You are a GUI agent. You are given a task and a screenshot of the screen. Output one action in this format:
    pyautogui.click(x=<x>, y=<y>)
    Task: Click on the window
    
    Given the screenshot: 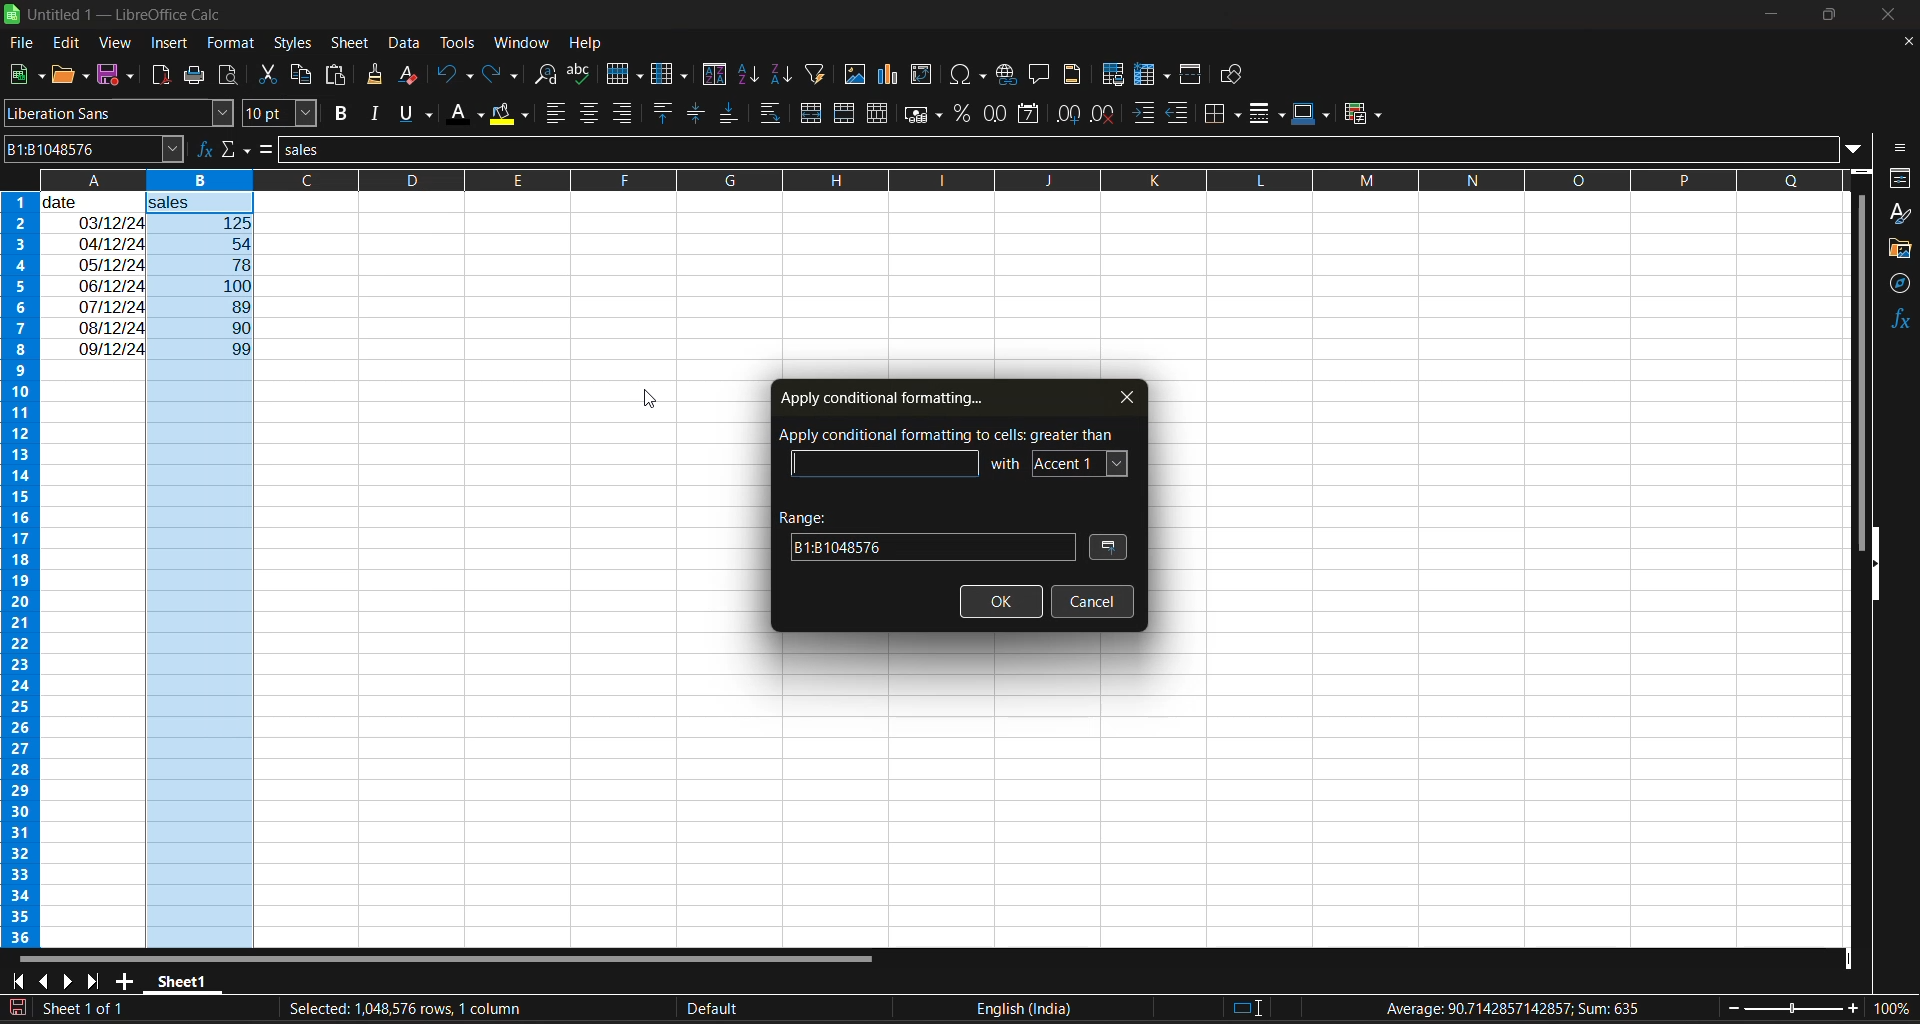 What is the action you would take?
    pyautogui.click(x=520, y=45)
    